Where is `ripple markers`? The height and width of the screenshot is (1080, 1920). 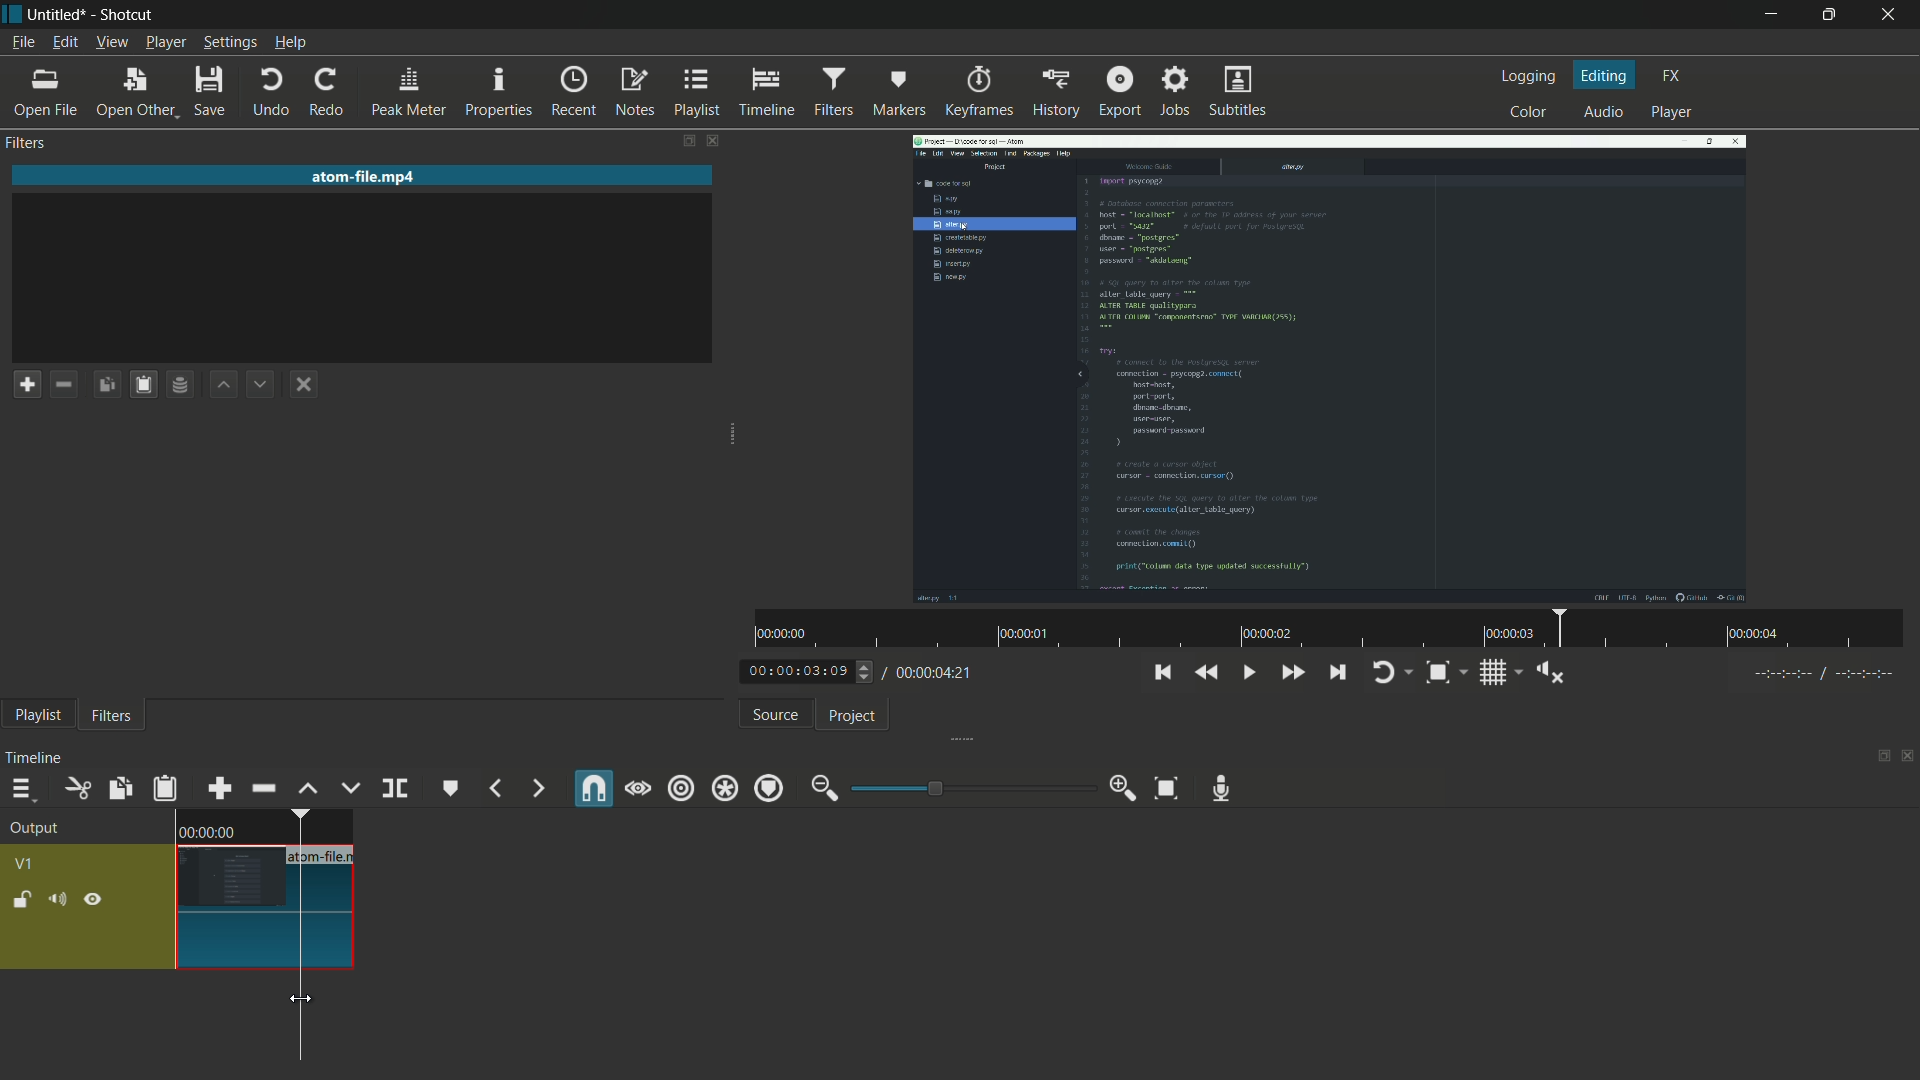
ripple markers is located at coordinates (770, 788).